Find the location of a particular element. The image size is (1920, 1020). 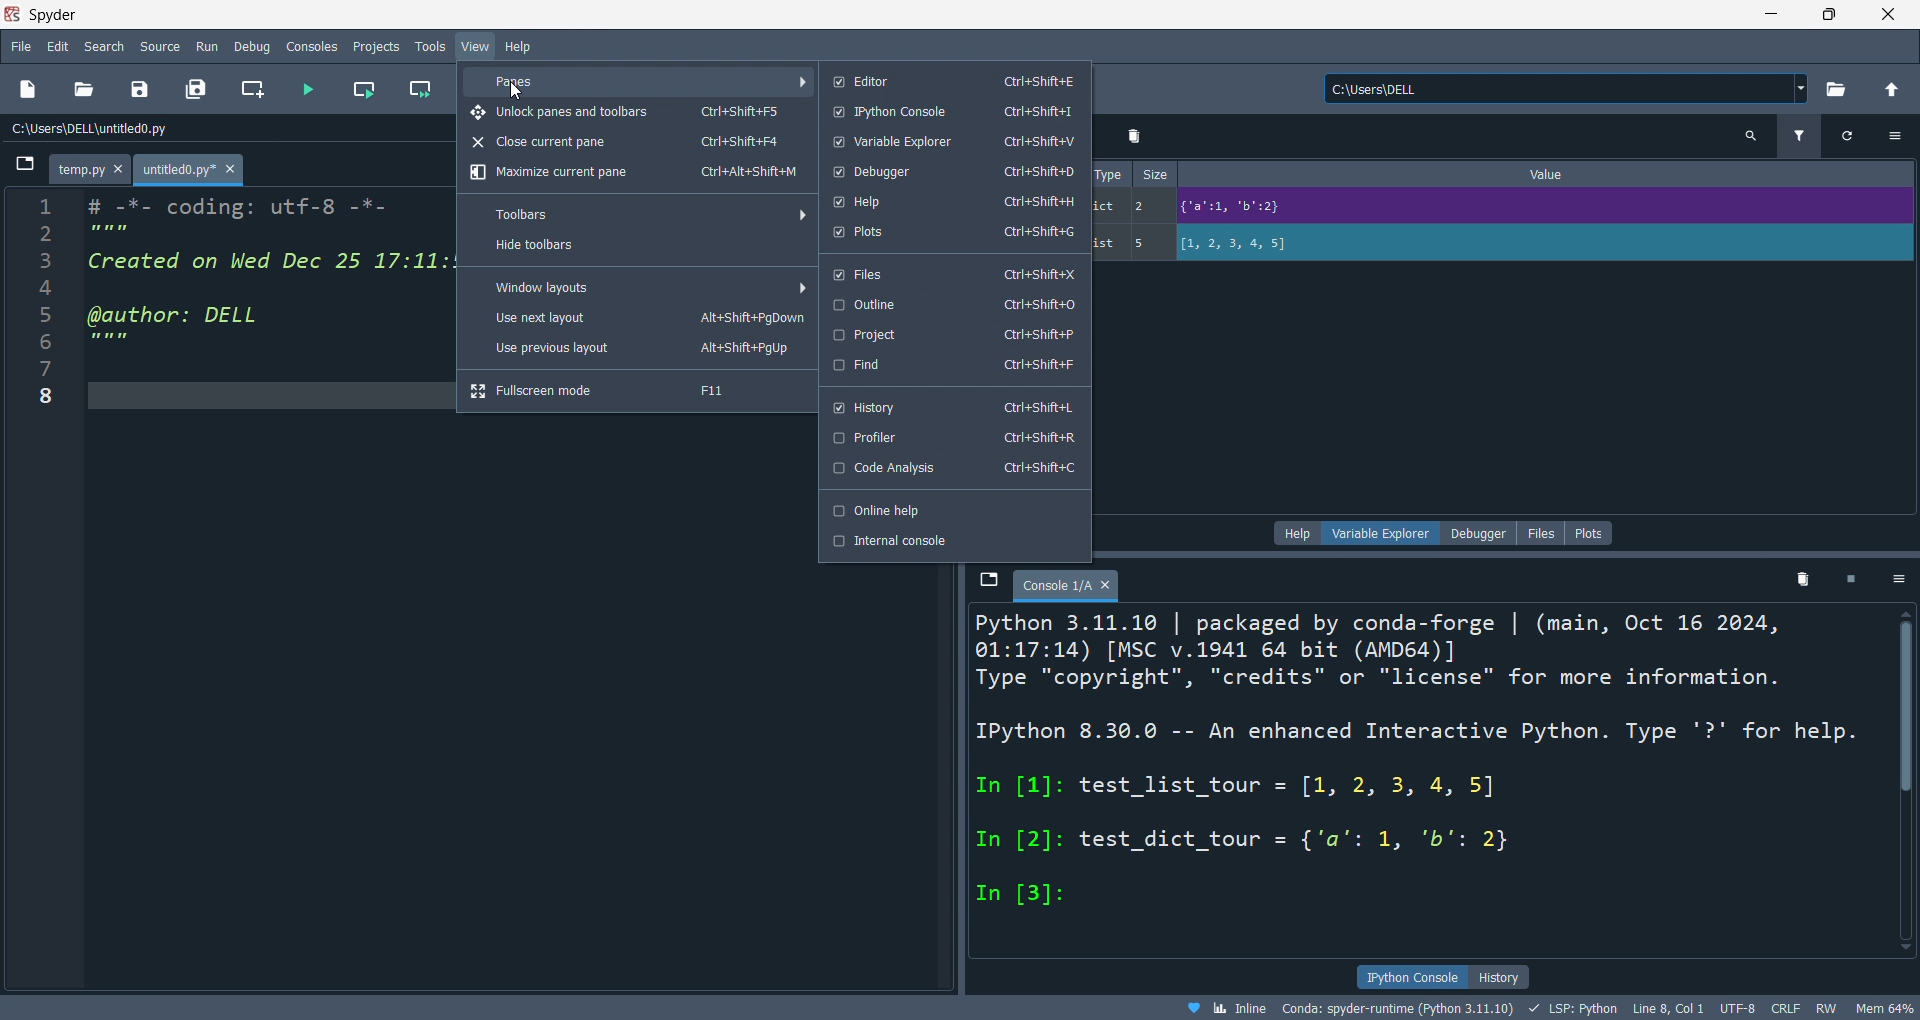

refresh is located at coordinates (1842, 136).